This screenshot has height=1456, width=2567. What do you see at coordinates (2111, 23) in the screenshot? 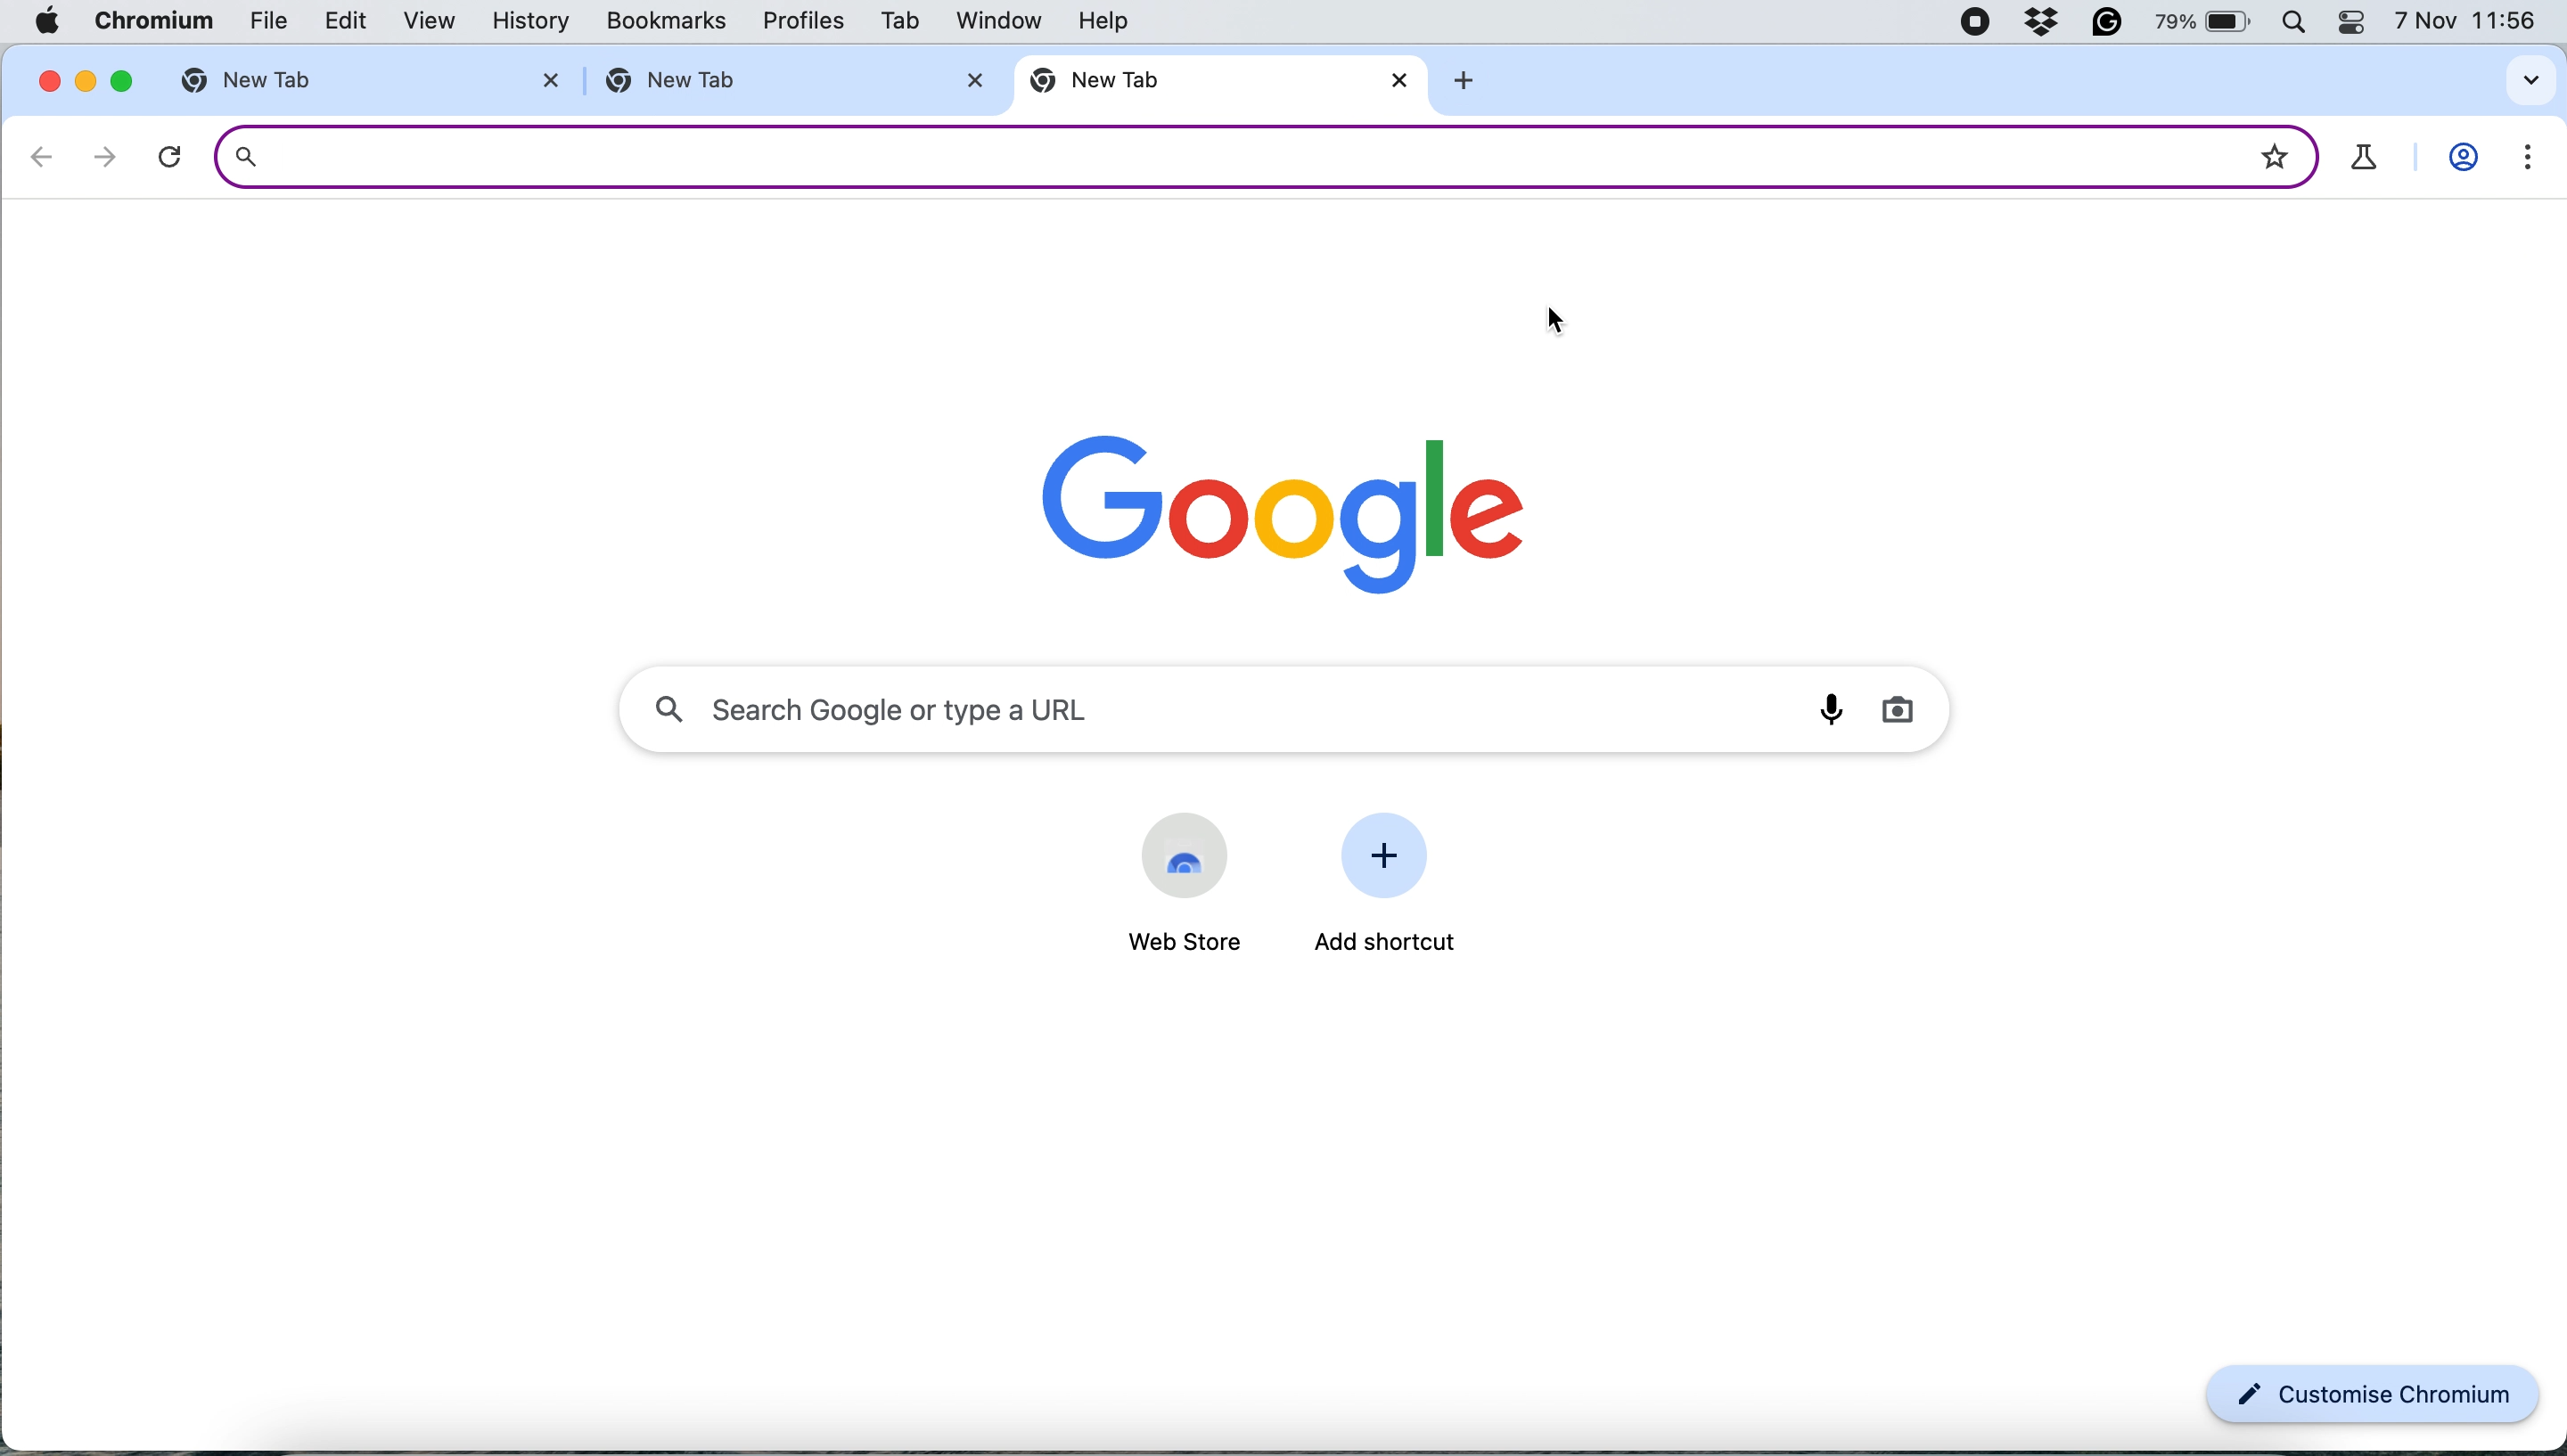
I see `grammarly` at bounding box center [2111, 23].